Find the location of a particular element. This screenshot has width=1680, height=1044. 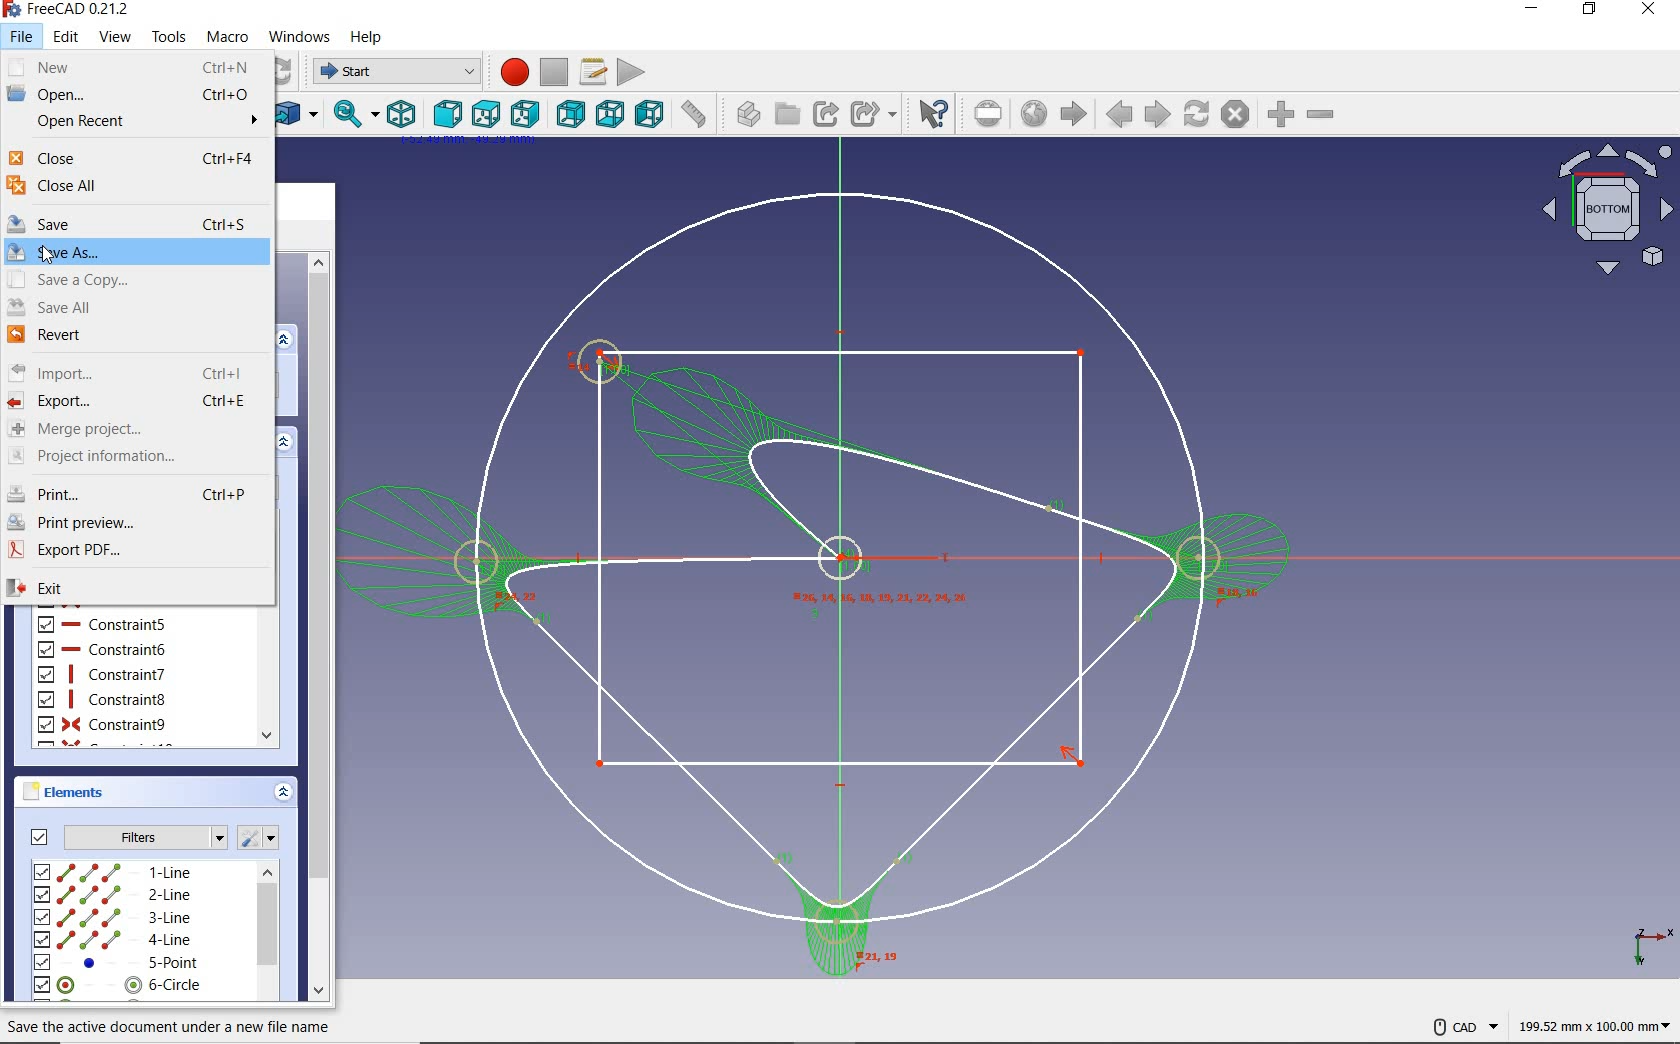

merge project is located at coordinates (132, 430).